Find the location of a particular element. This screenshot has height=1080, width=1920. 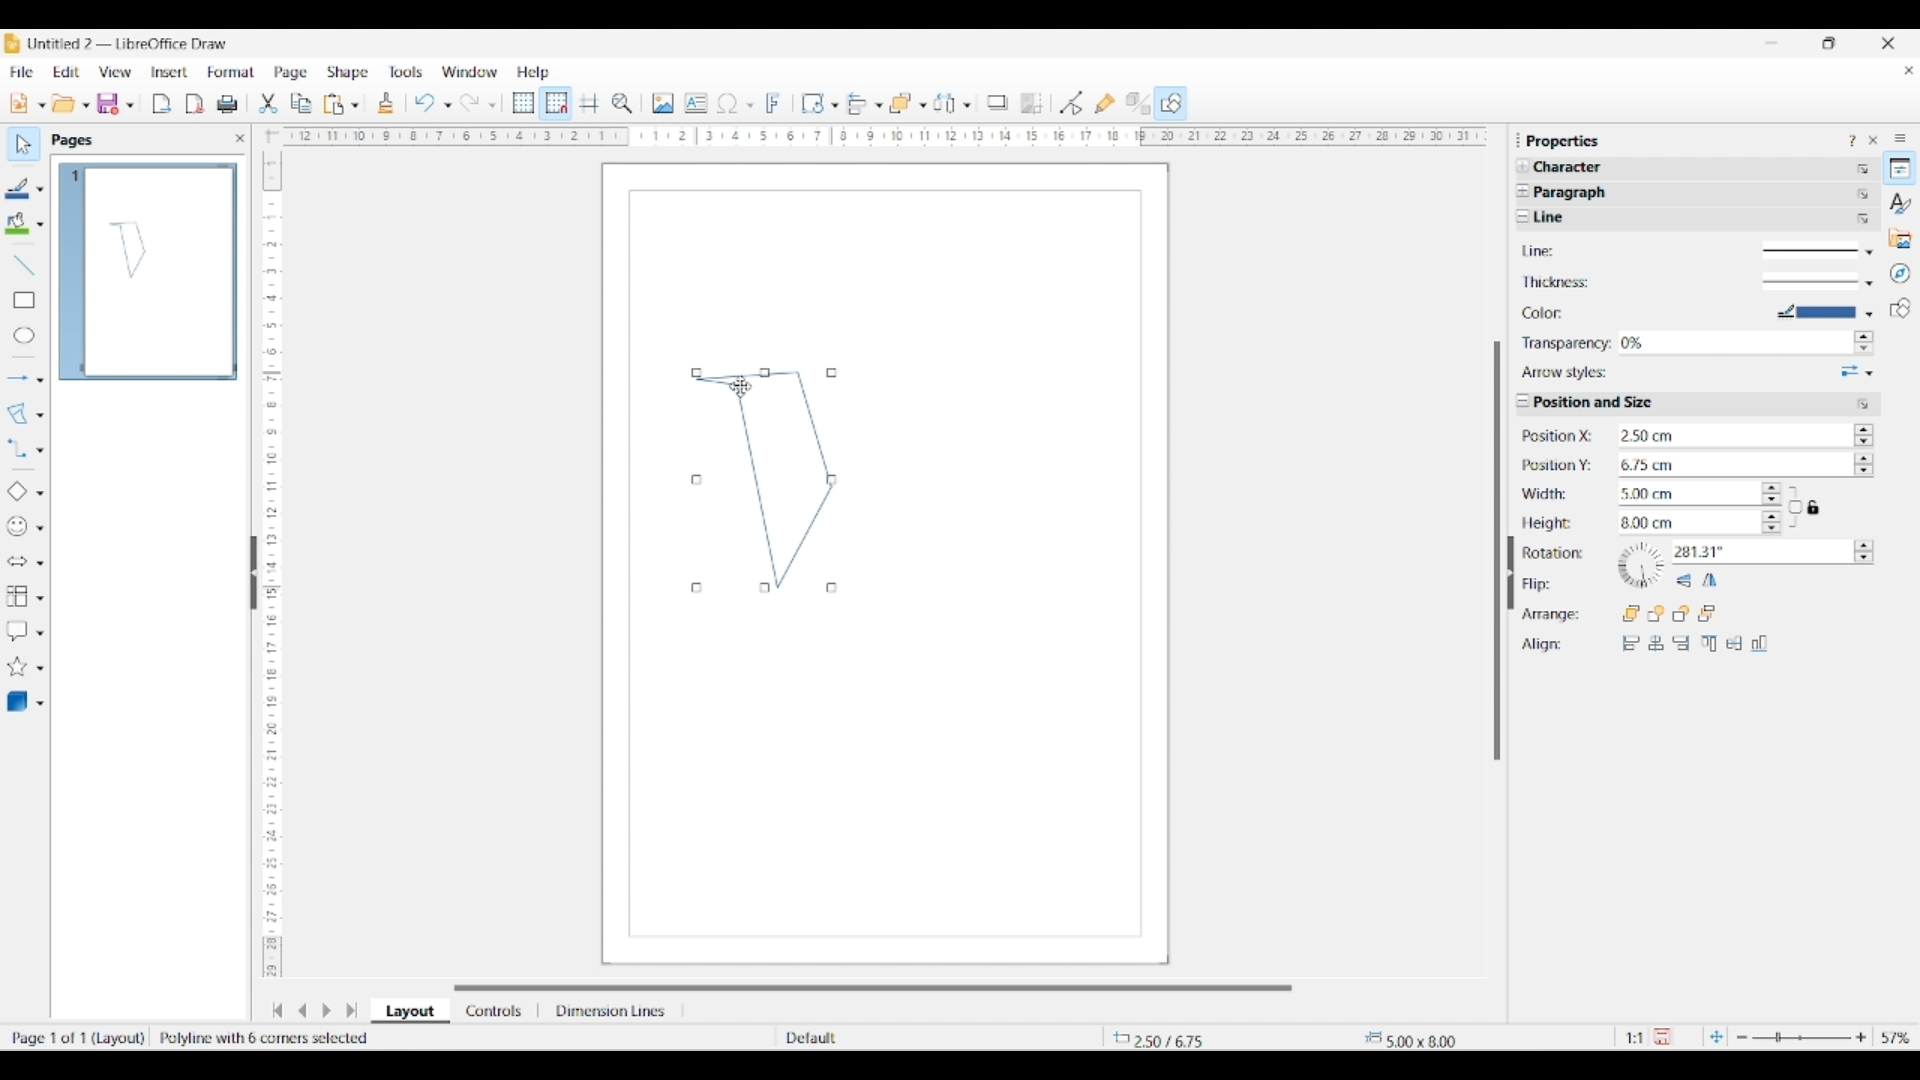

Project and software name is located at coordinates (129, 43).